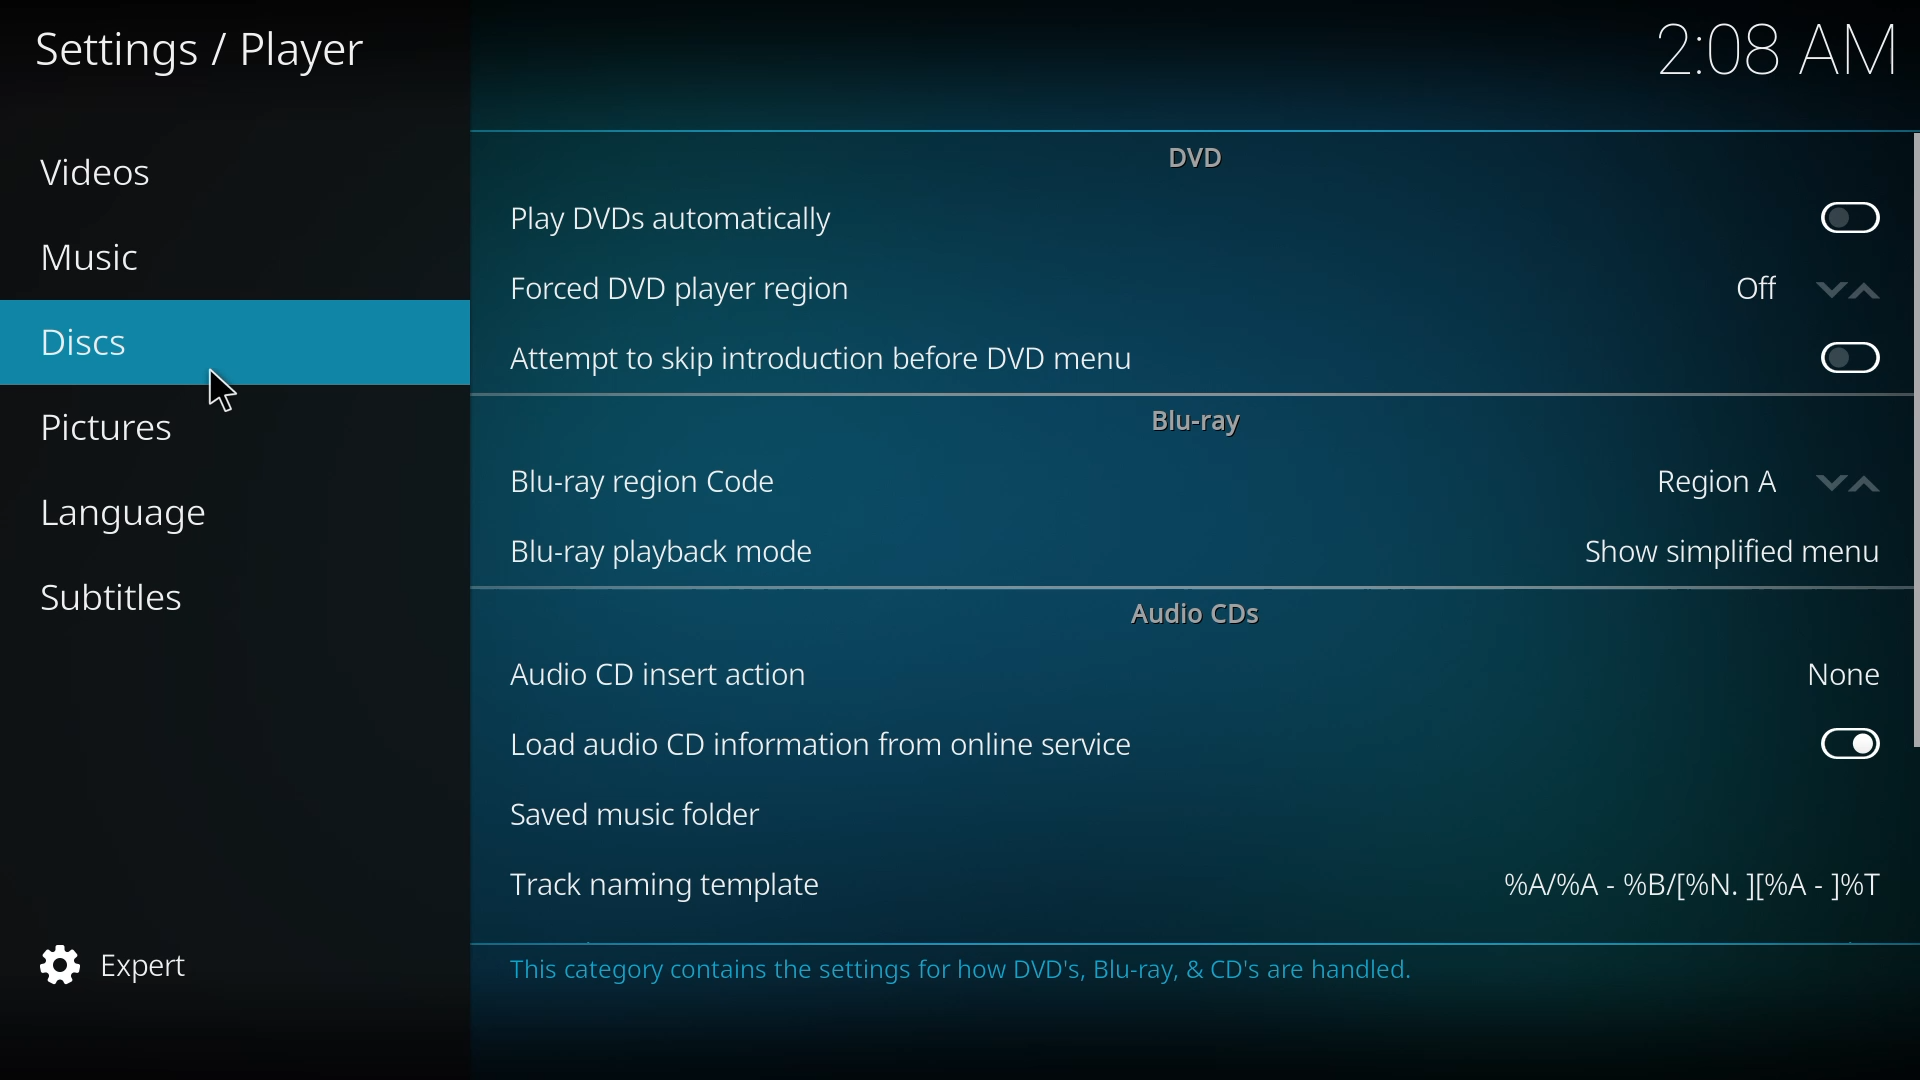  Describe the element at coordinates (1201, 156) in the screenshot. I see `dvd` at that location.